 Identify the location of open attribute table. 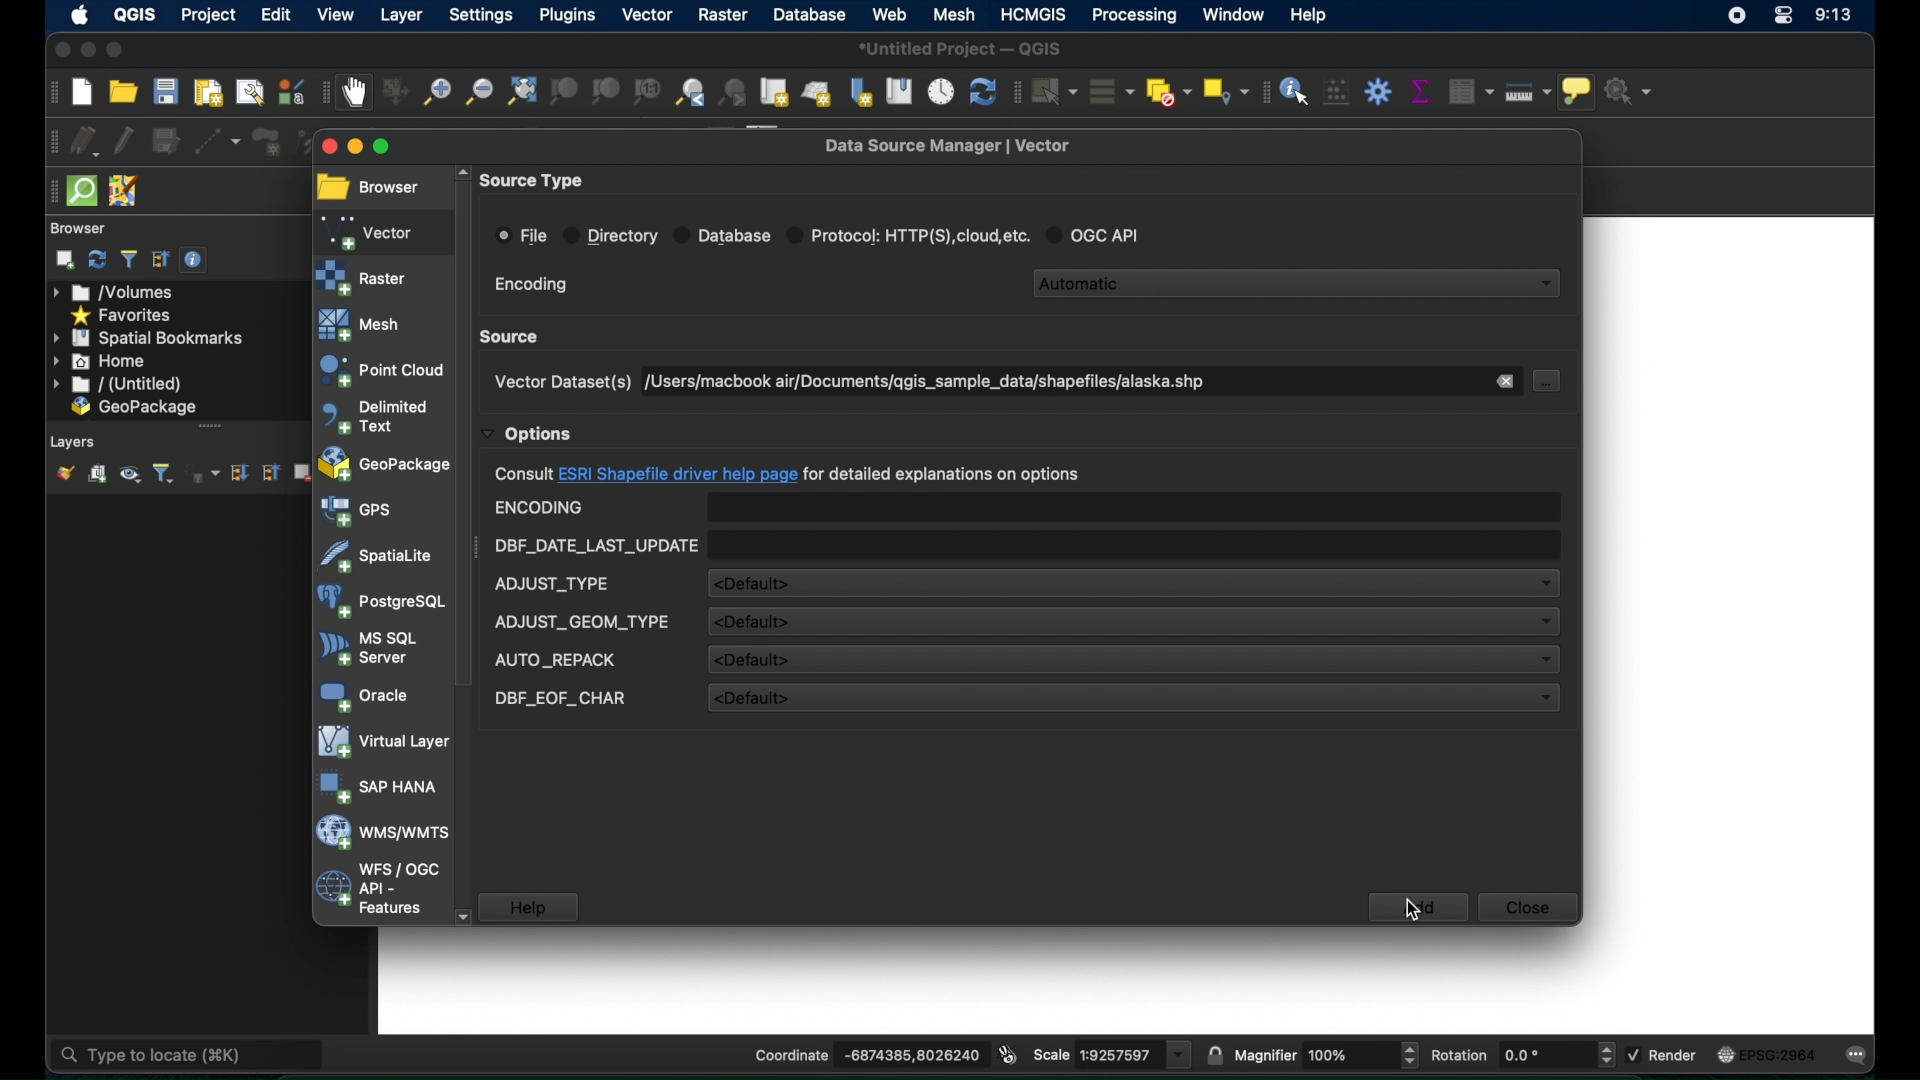
(1473, 91).